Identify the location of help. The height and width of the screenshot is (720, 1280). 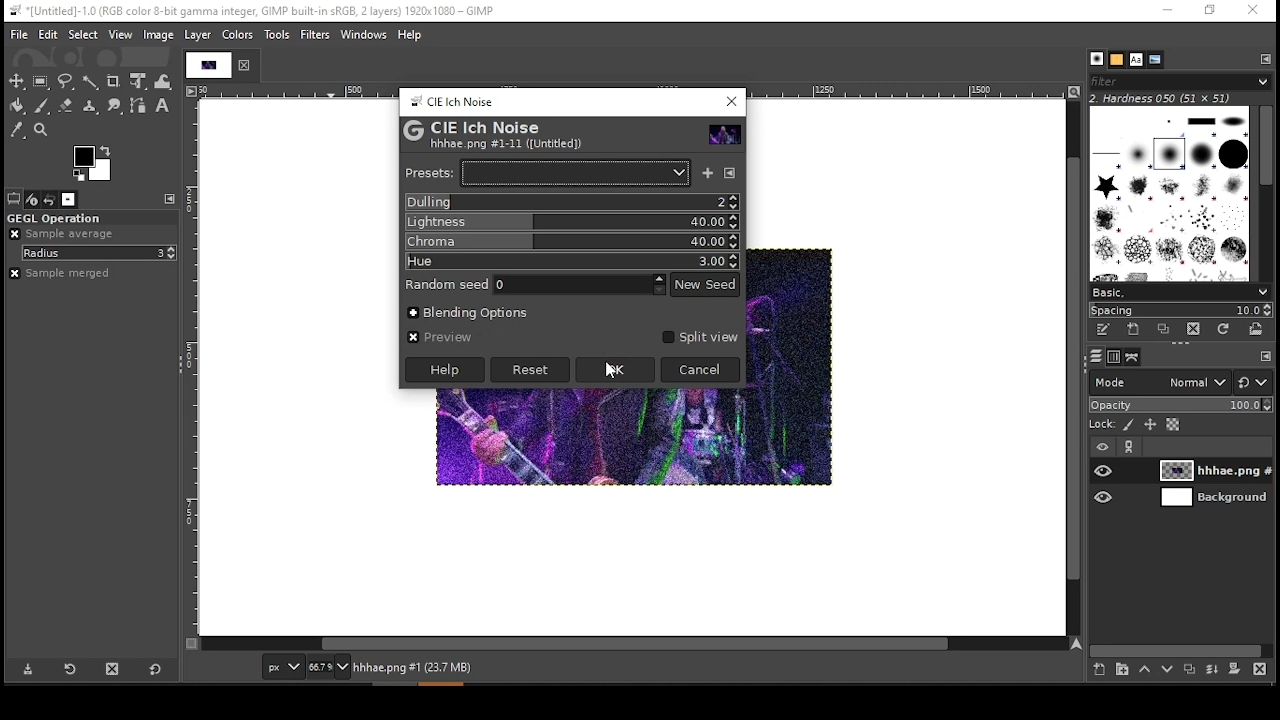
(412, 35).